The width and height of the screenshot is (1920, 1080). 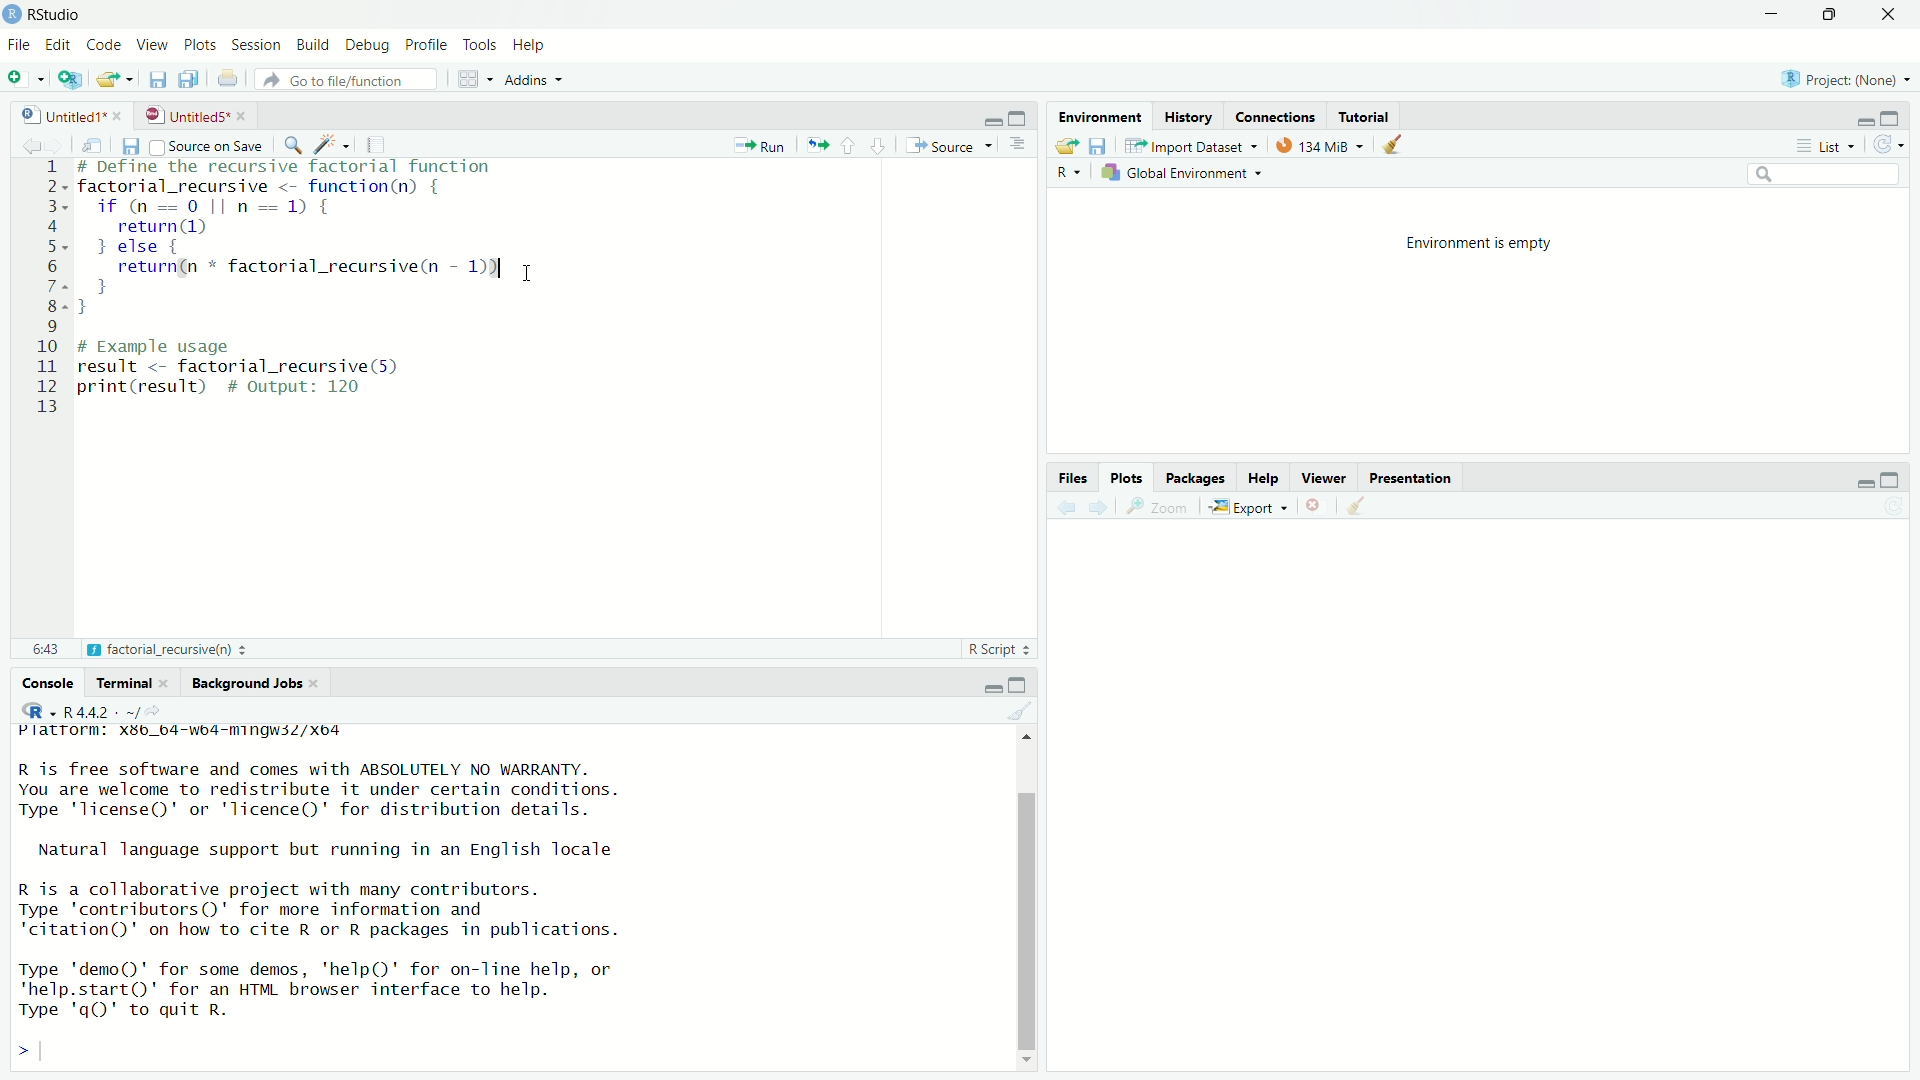 I want to click on Go back to the previous source location (Ctrl + F9), so click(x=29, y=143).